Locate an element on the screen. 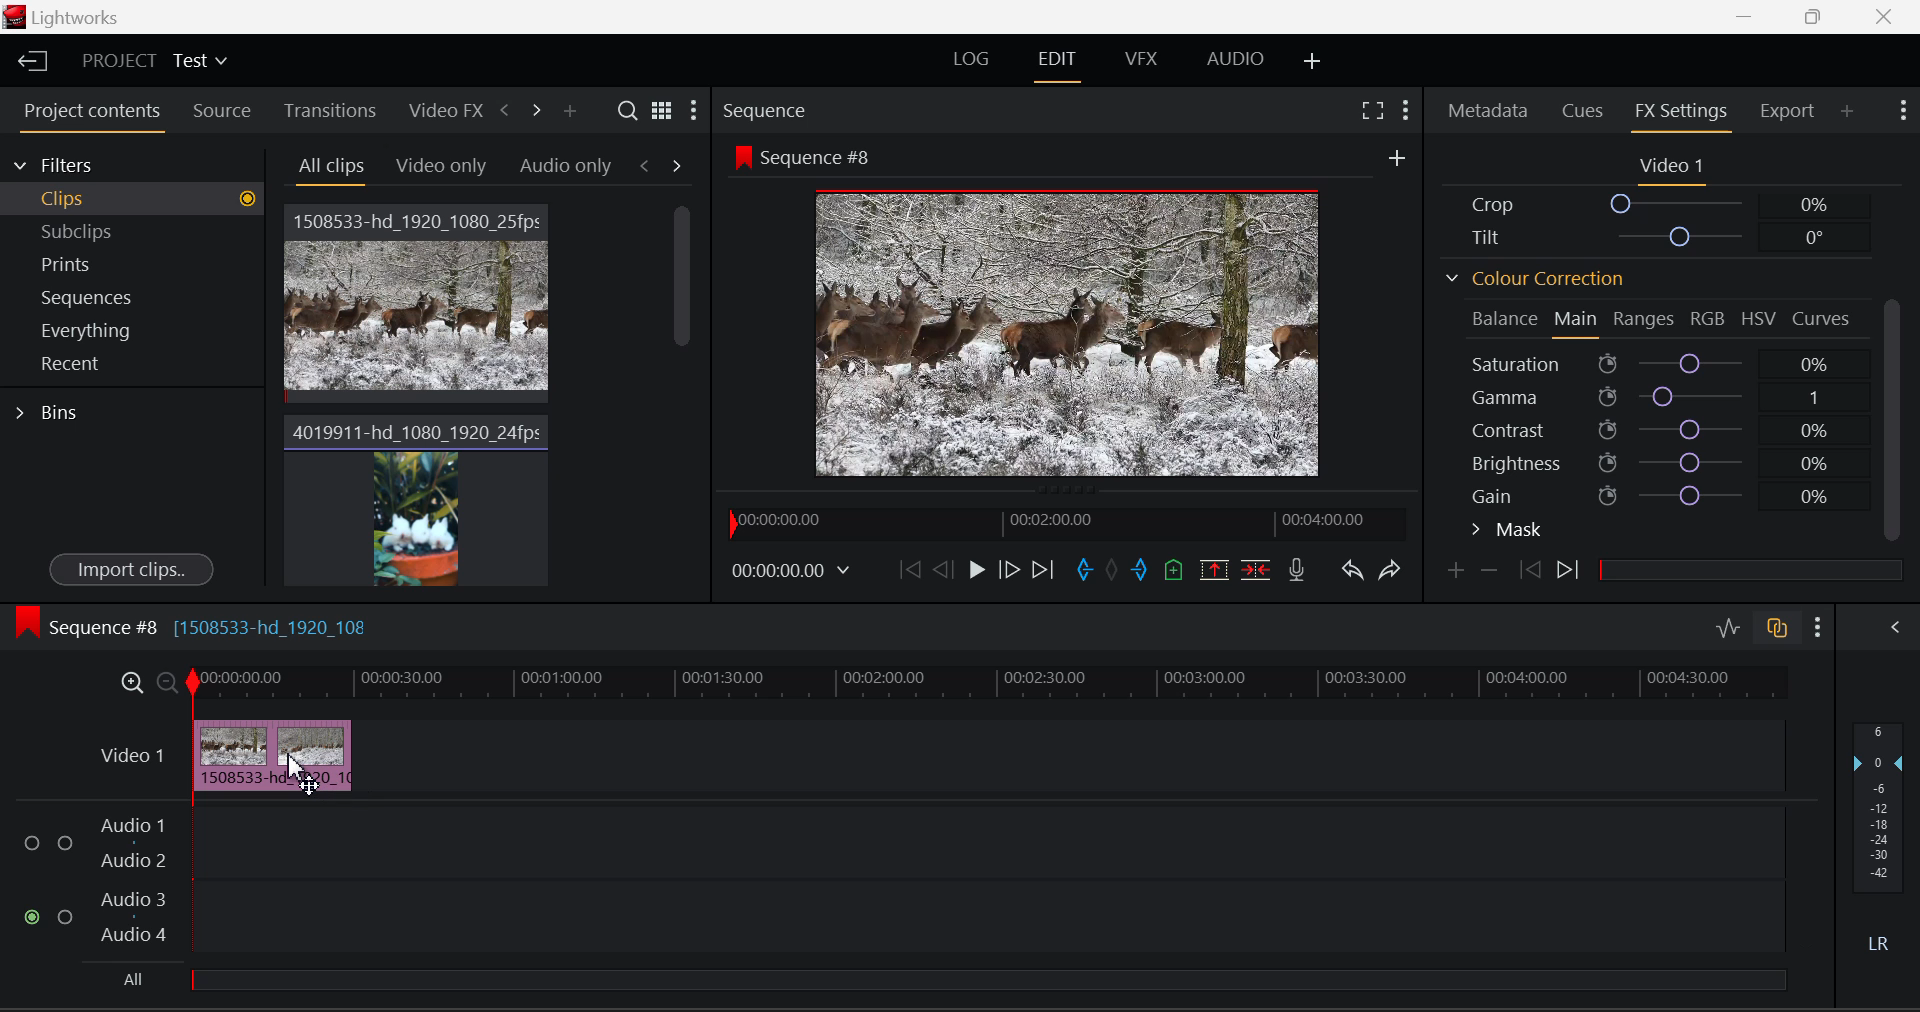 Image resolution: width=1920 pixels, height=1012 pixels. Video Frame Time is located at coordinates (788, 568).